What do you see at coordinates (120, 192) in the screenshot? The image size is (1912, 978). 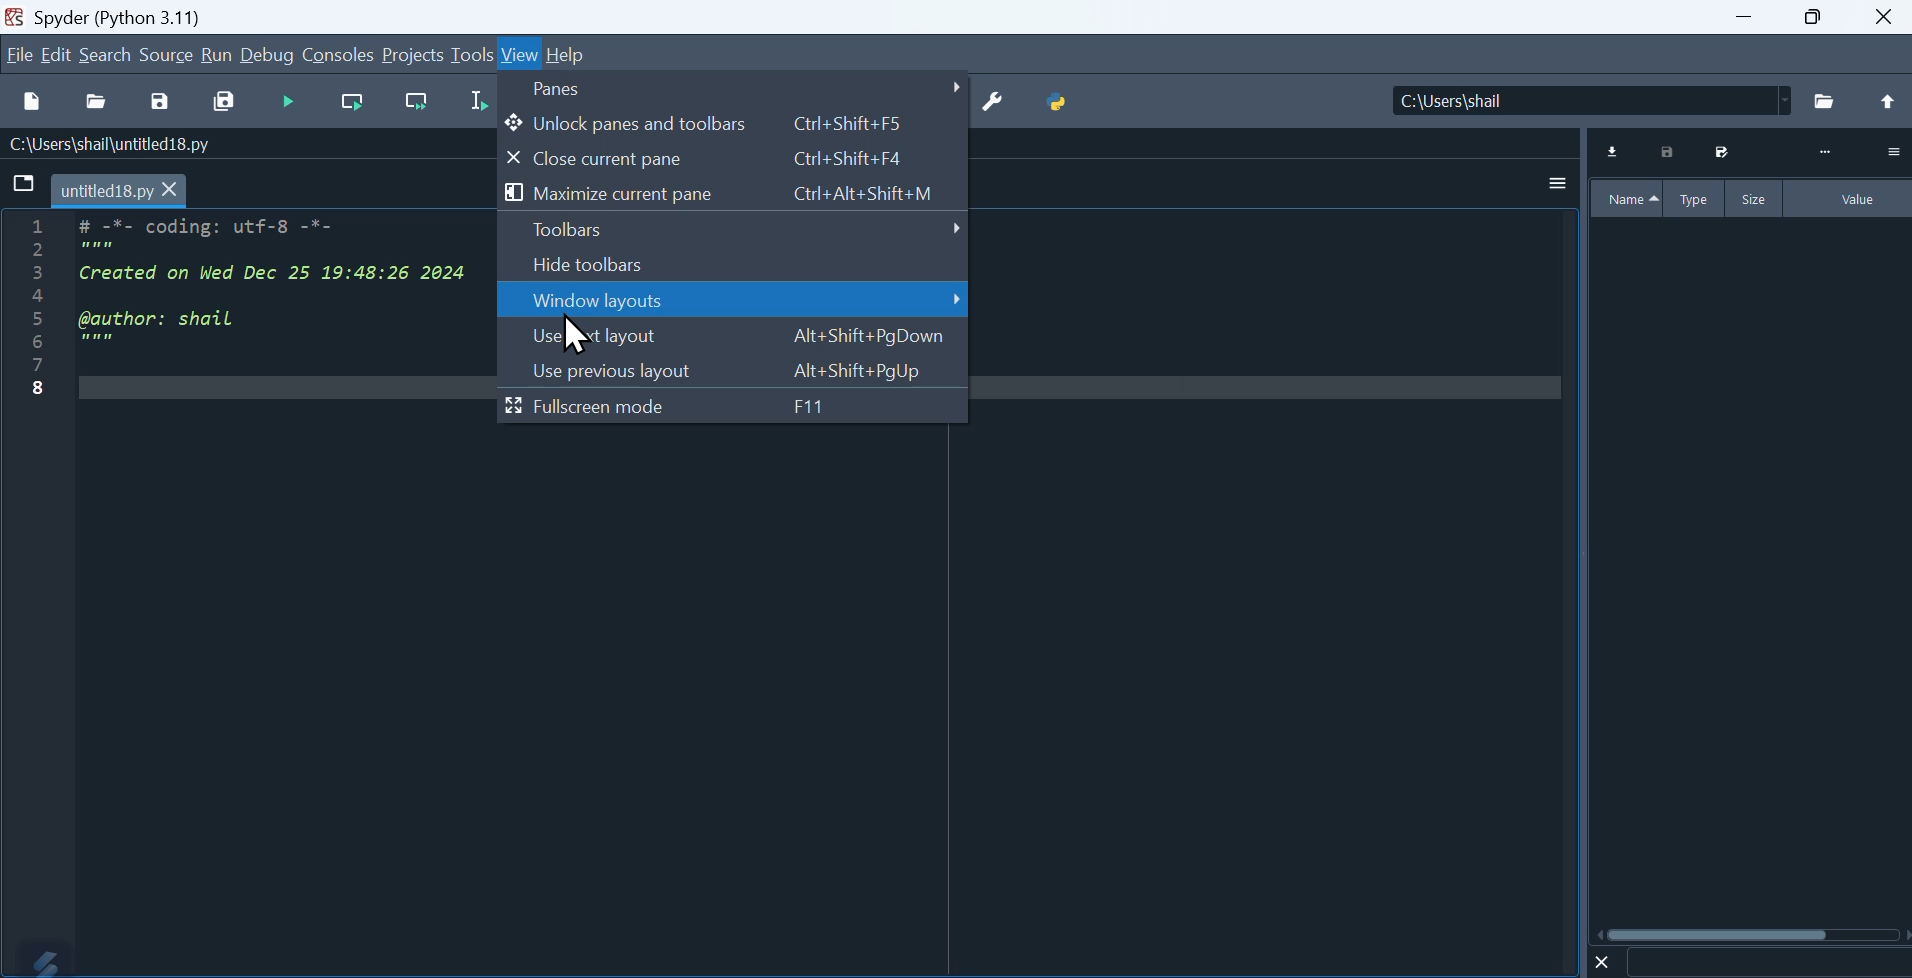 I see `Untitled18.py` at bounding box center [120, 192].